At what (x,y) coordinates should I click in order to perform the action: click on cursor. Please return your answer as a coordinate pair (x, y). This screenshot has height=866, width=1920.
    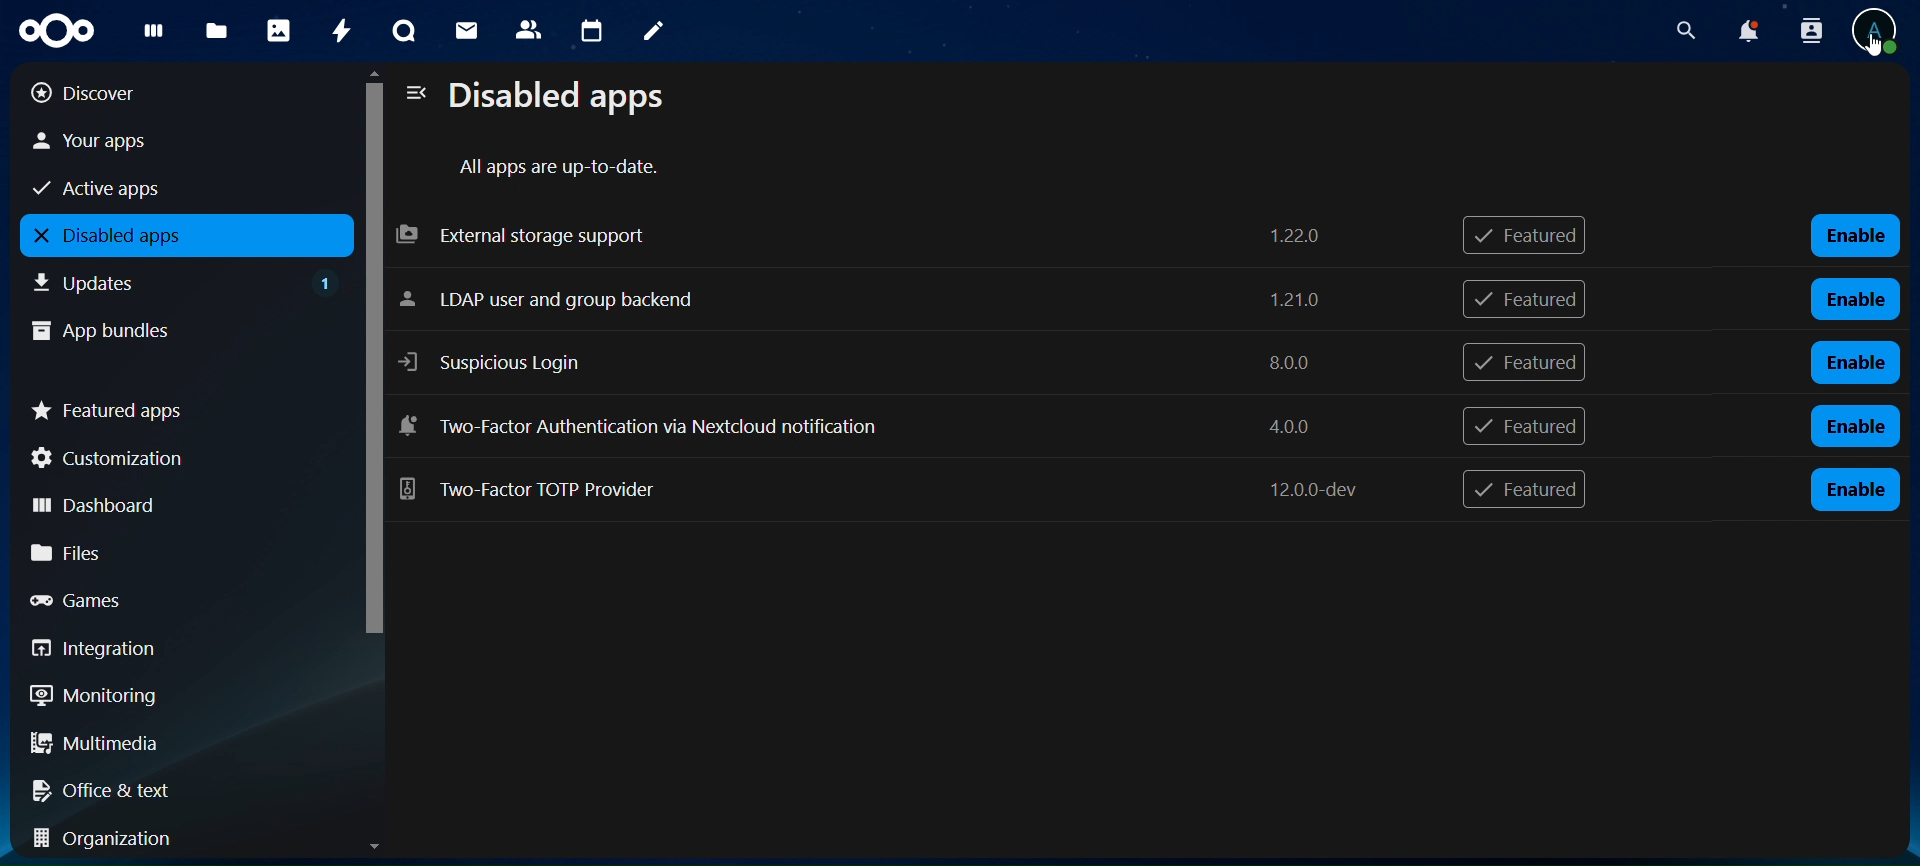
    Looking at the image, I should click on (1875, 49).